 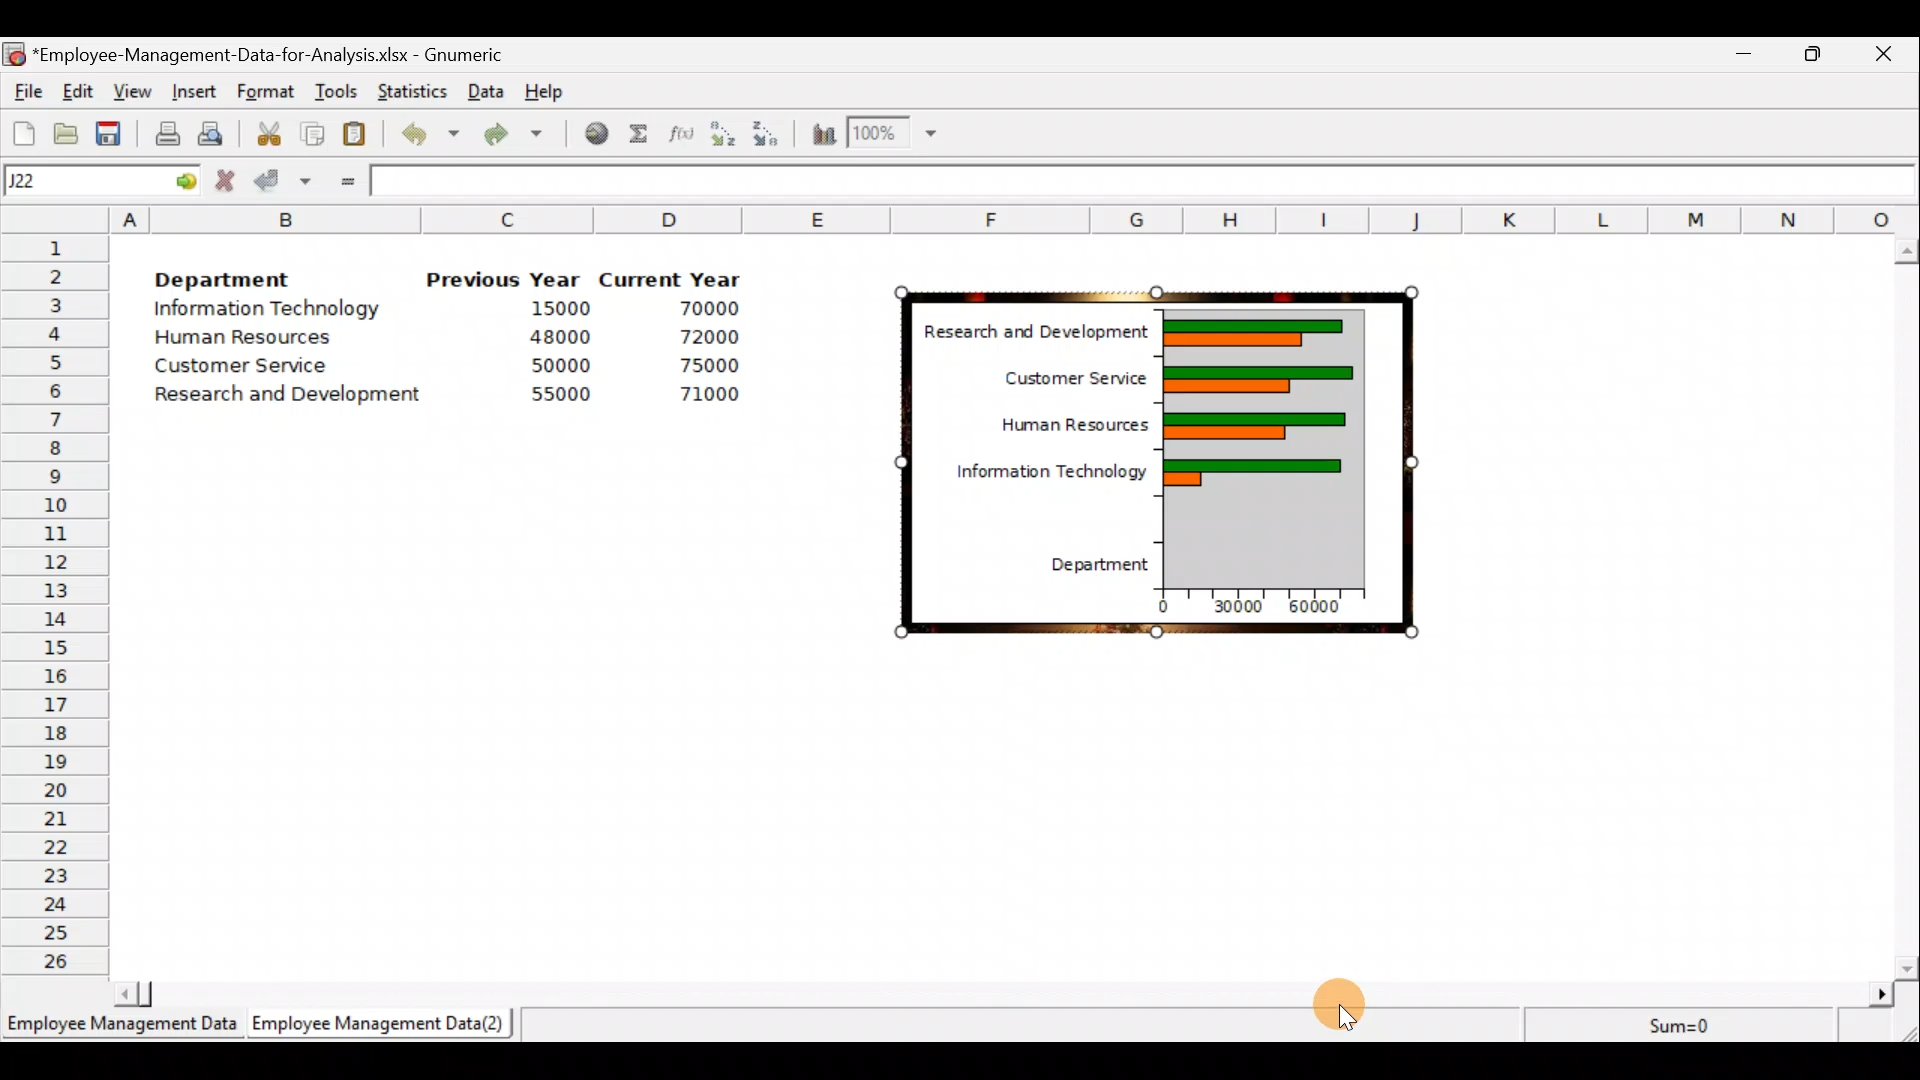 I want to click on Department, so click(x=238, y=280).